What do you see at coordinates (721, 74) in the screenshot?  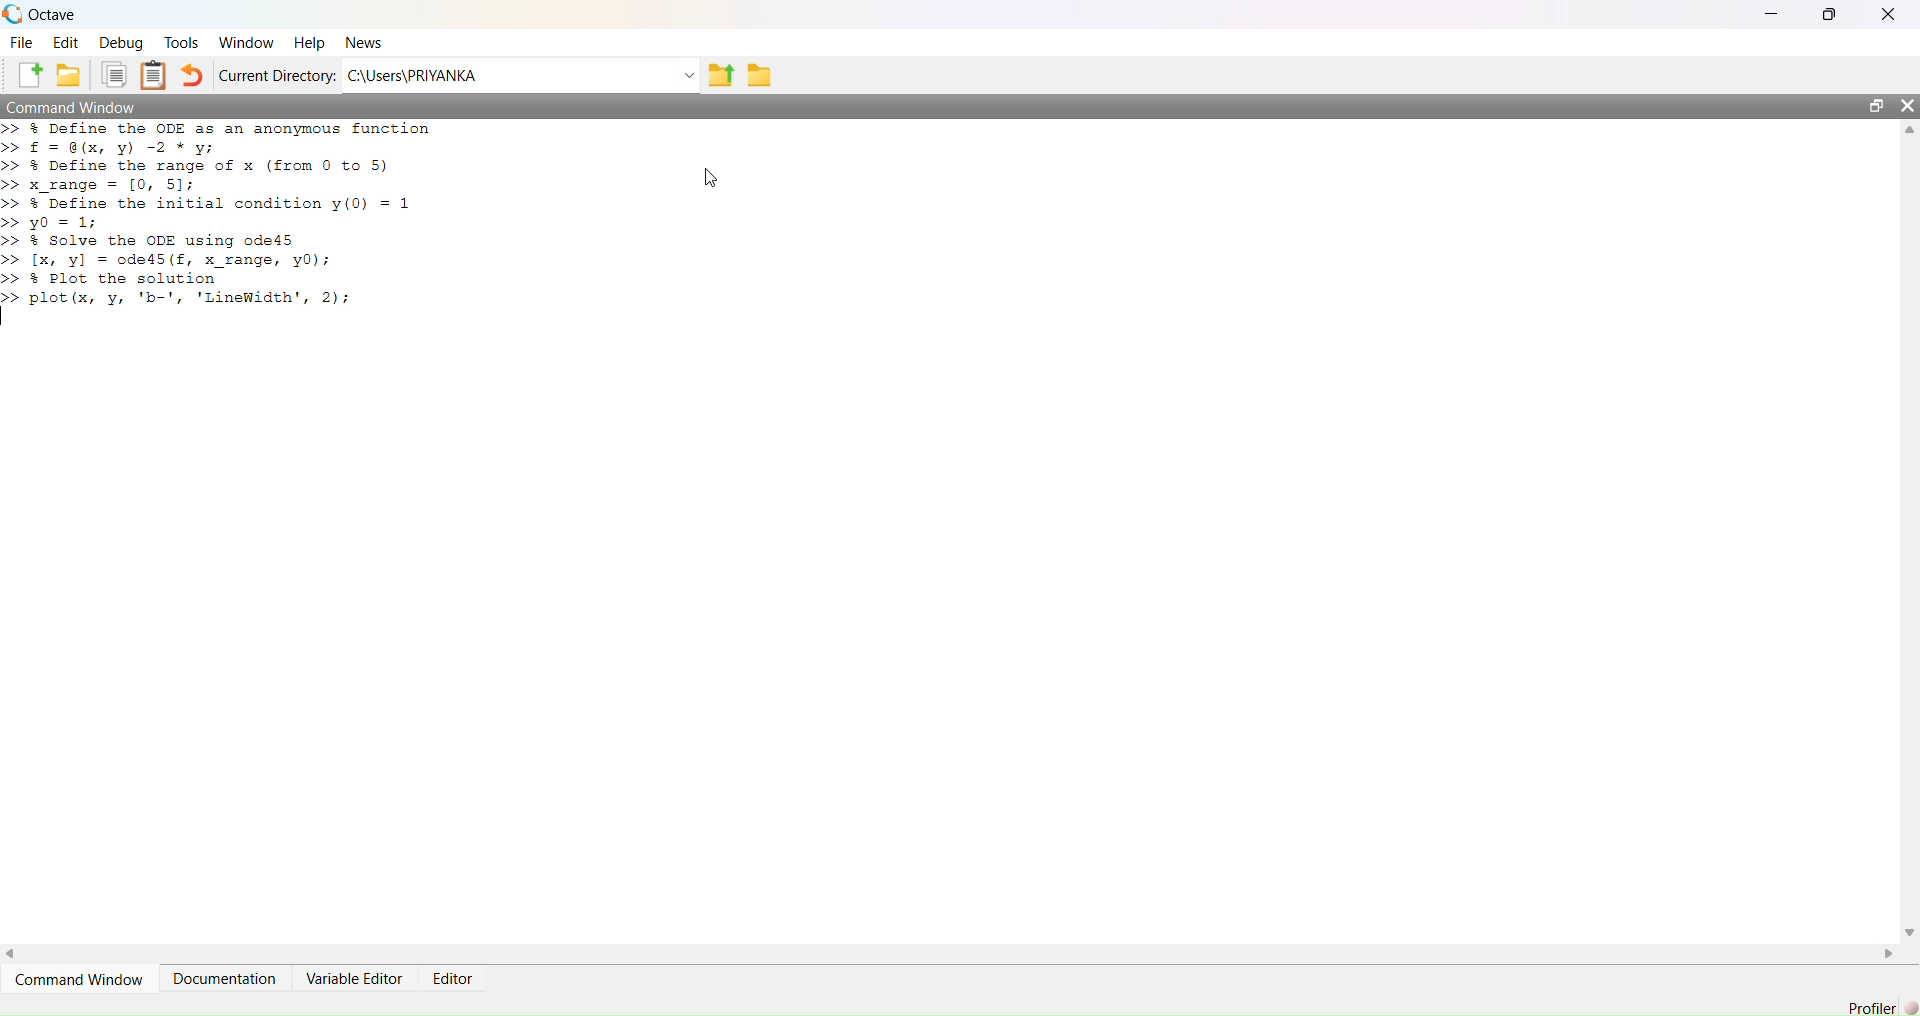 I see `one directory up` at bounding box center [721, 74].